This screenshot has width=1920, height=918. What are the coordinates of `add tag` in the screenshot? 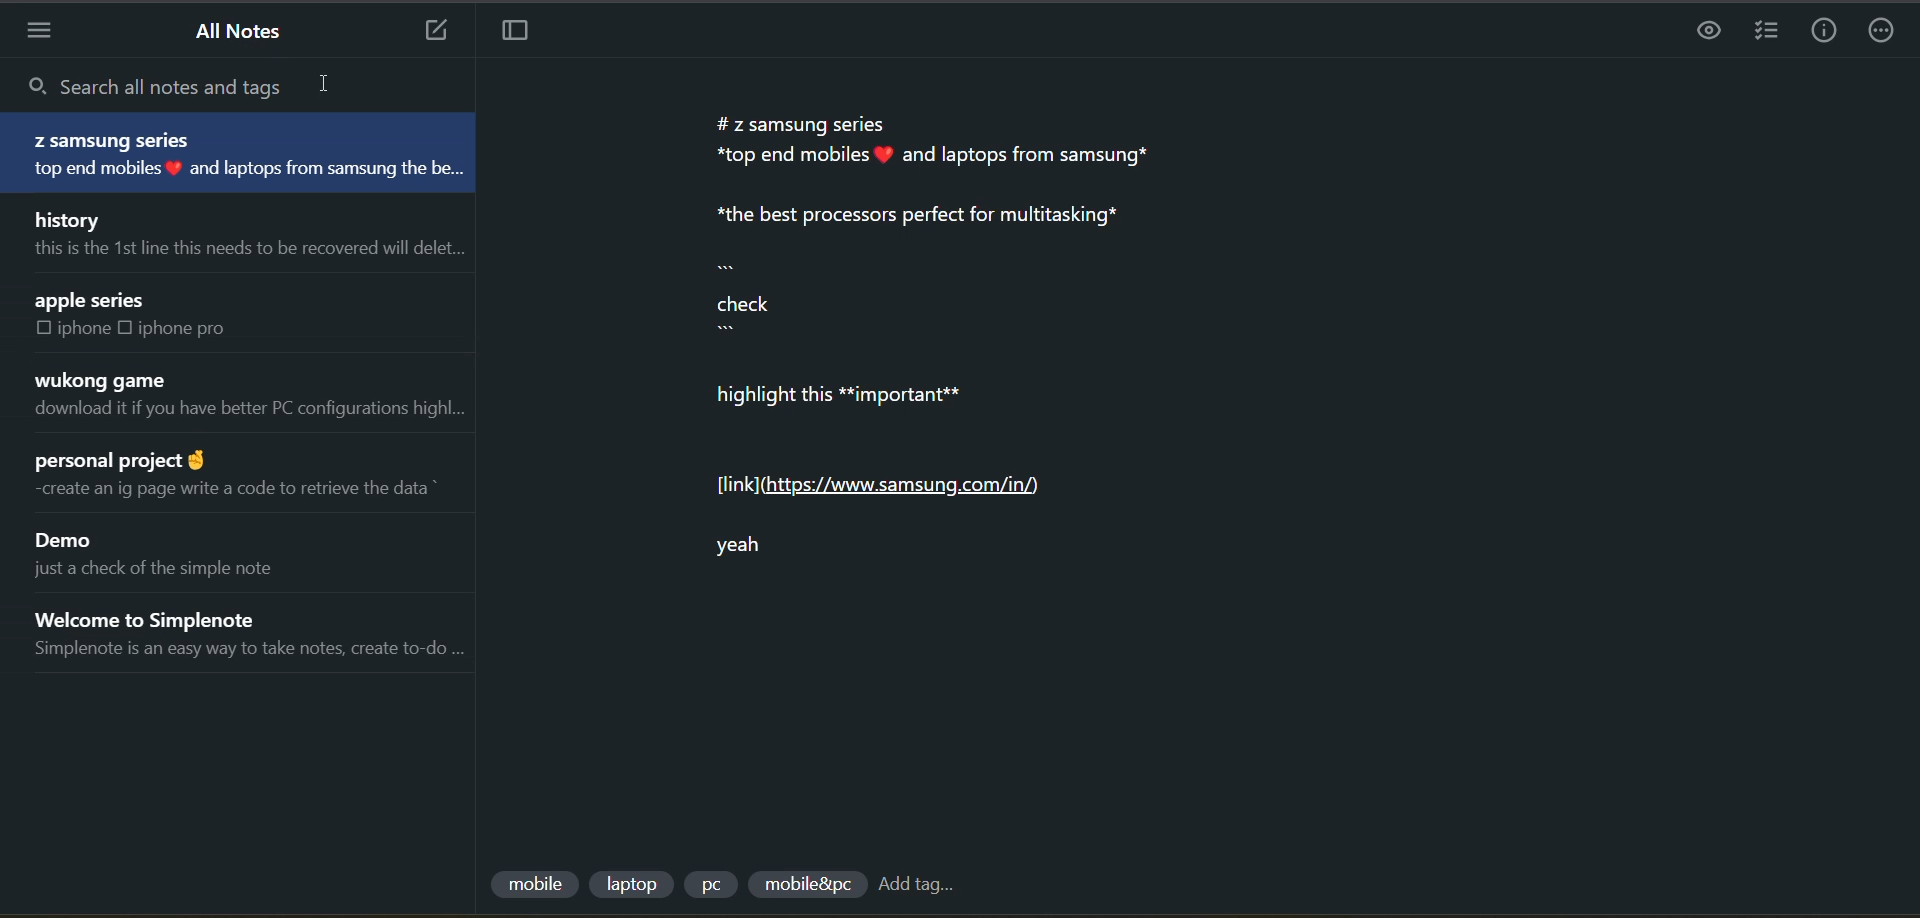 It's located at (930, 882).